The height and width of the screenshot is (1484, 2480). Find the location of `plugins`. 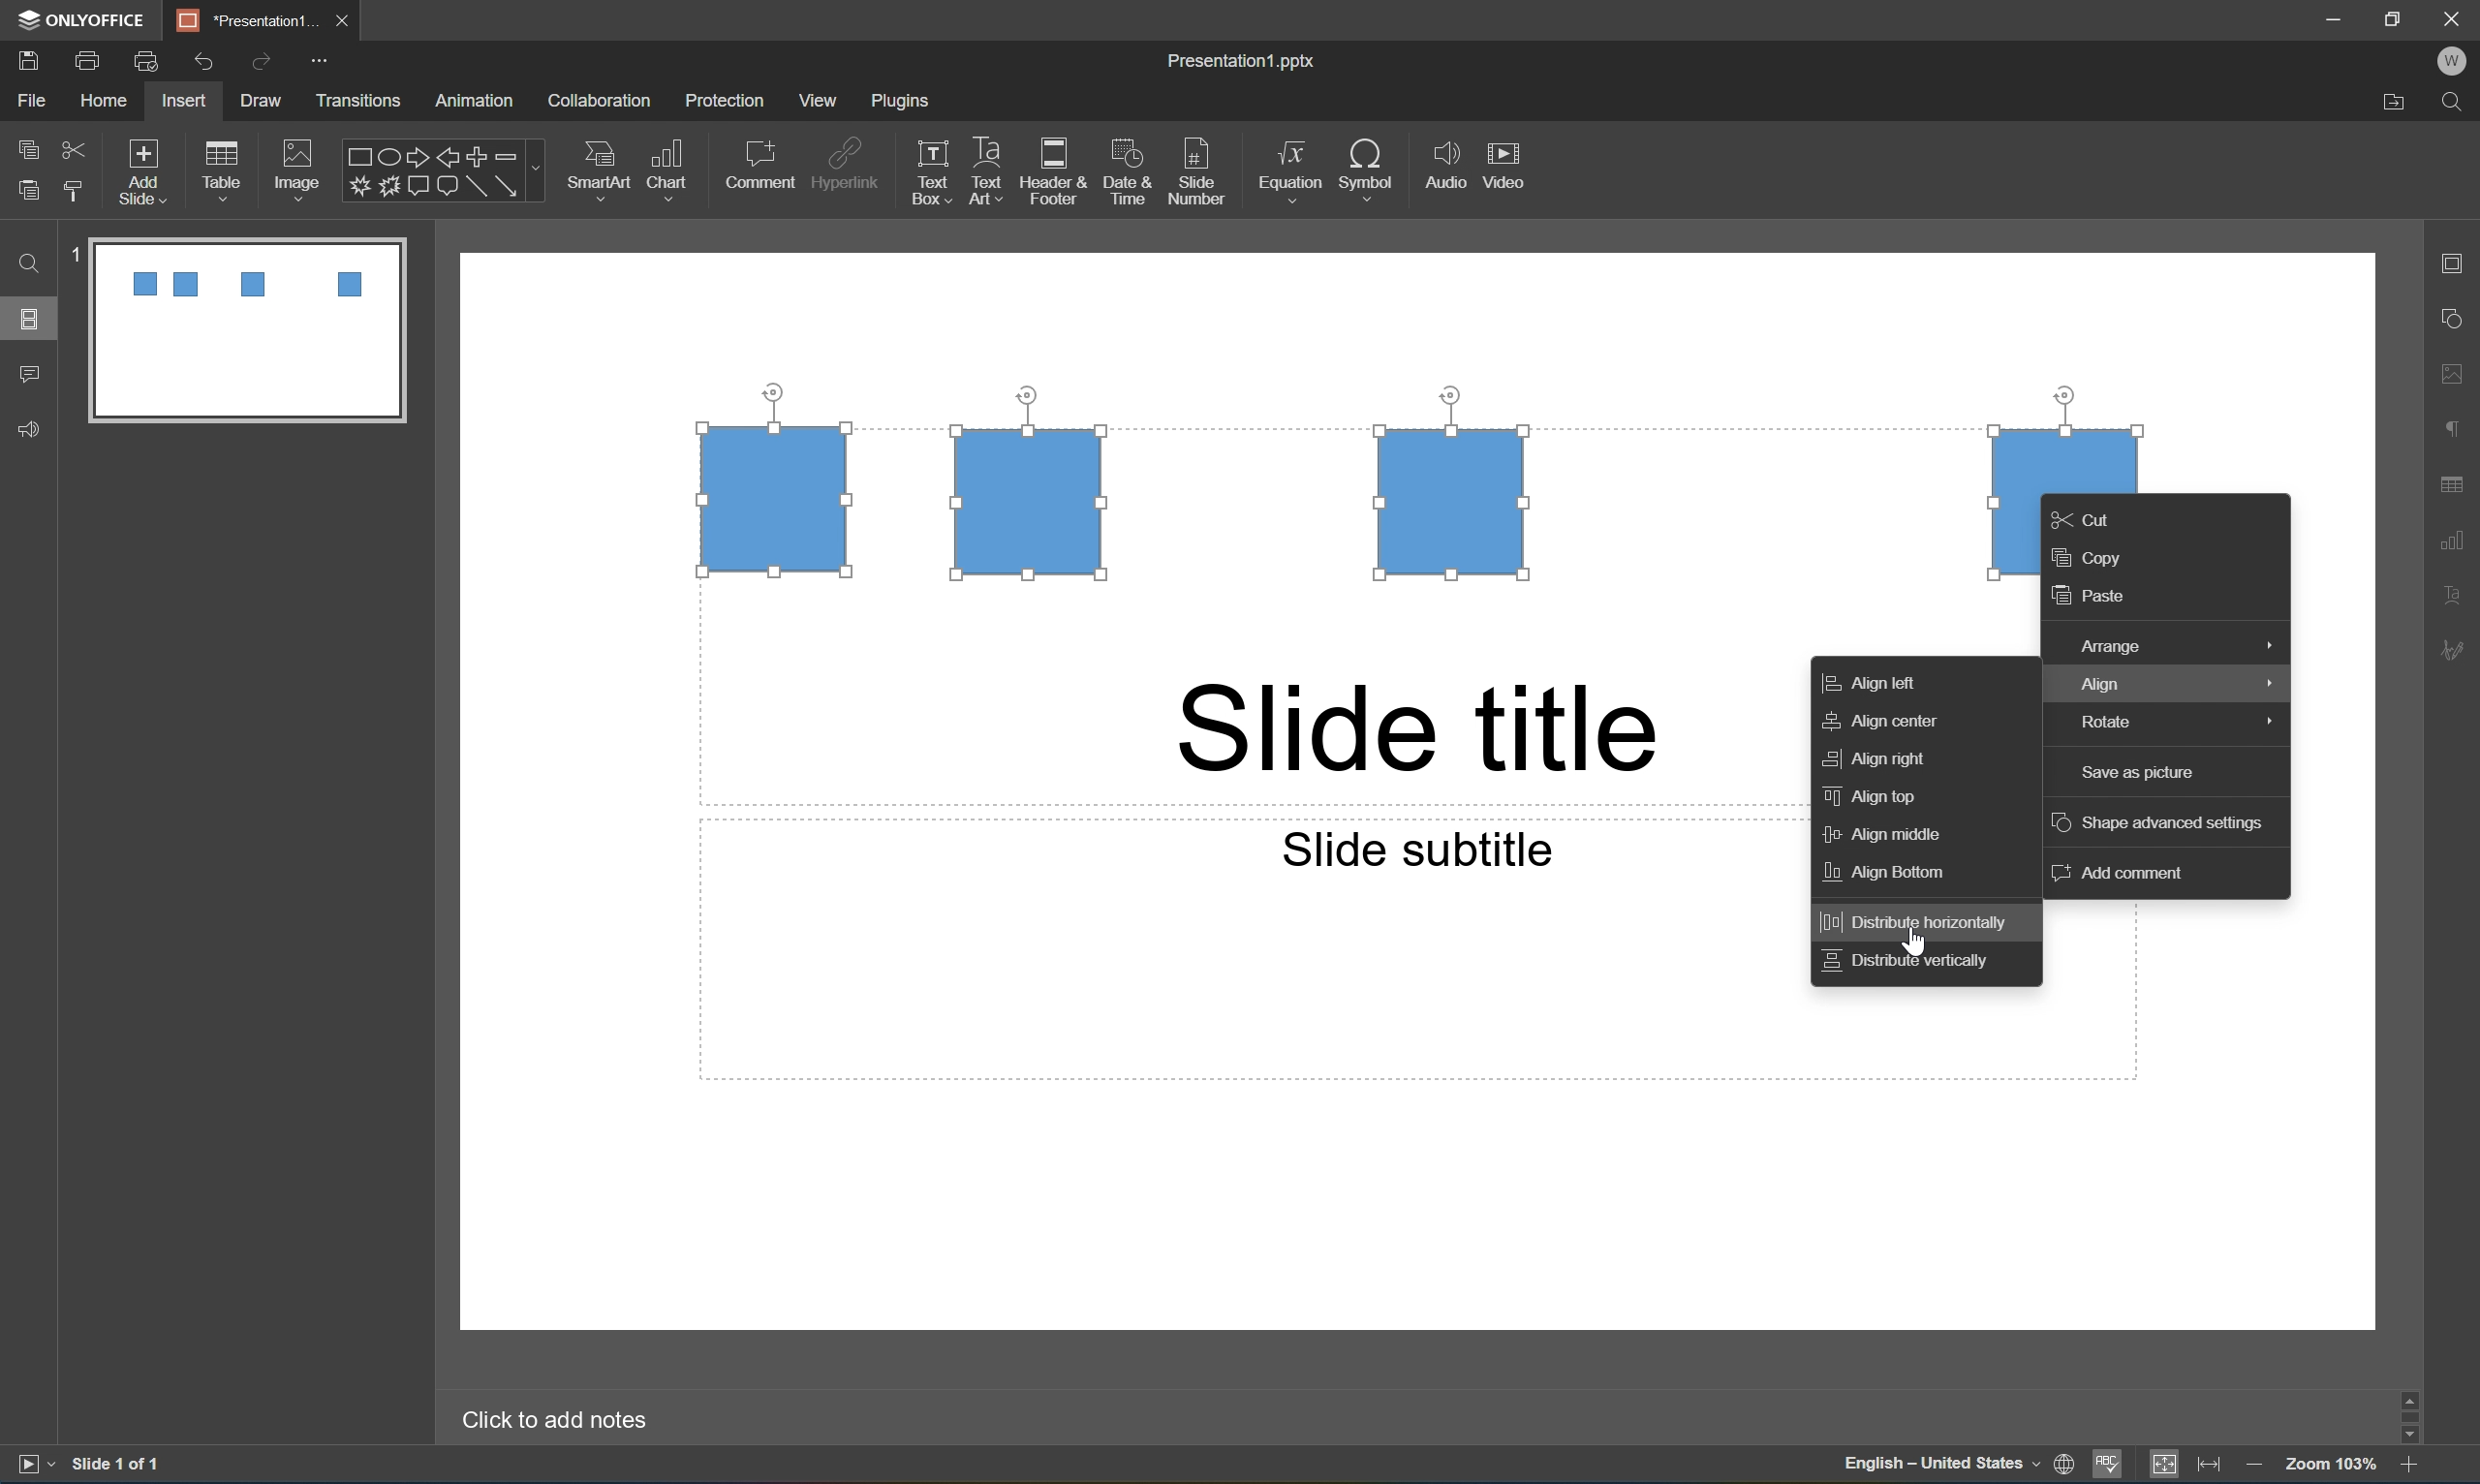

plugins is located at coordinates (904, 102).